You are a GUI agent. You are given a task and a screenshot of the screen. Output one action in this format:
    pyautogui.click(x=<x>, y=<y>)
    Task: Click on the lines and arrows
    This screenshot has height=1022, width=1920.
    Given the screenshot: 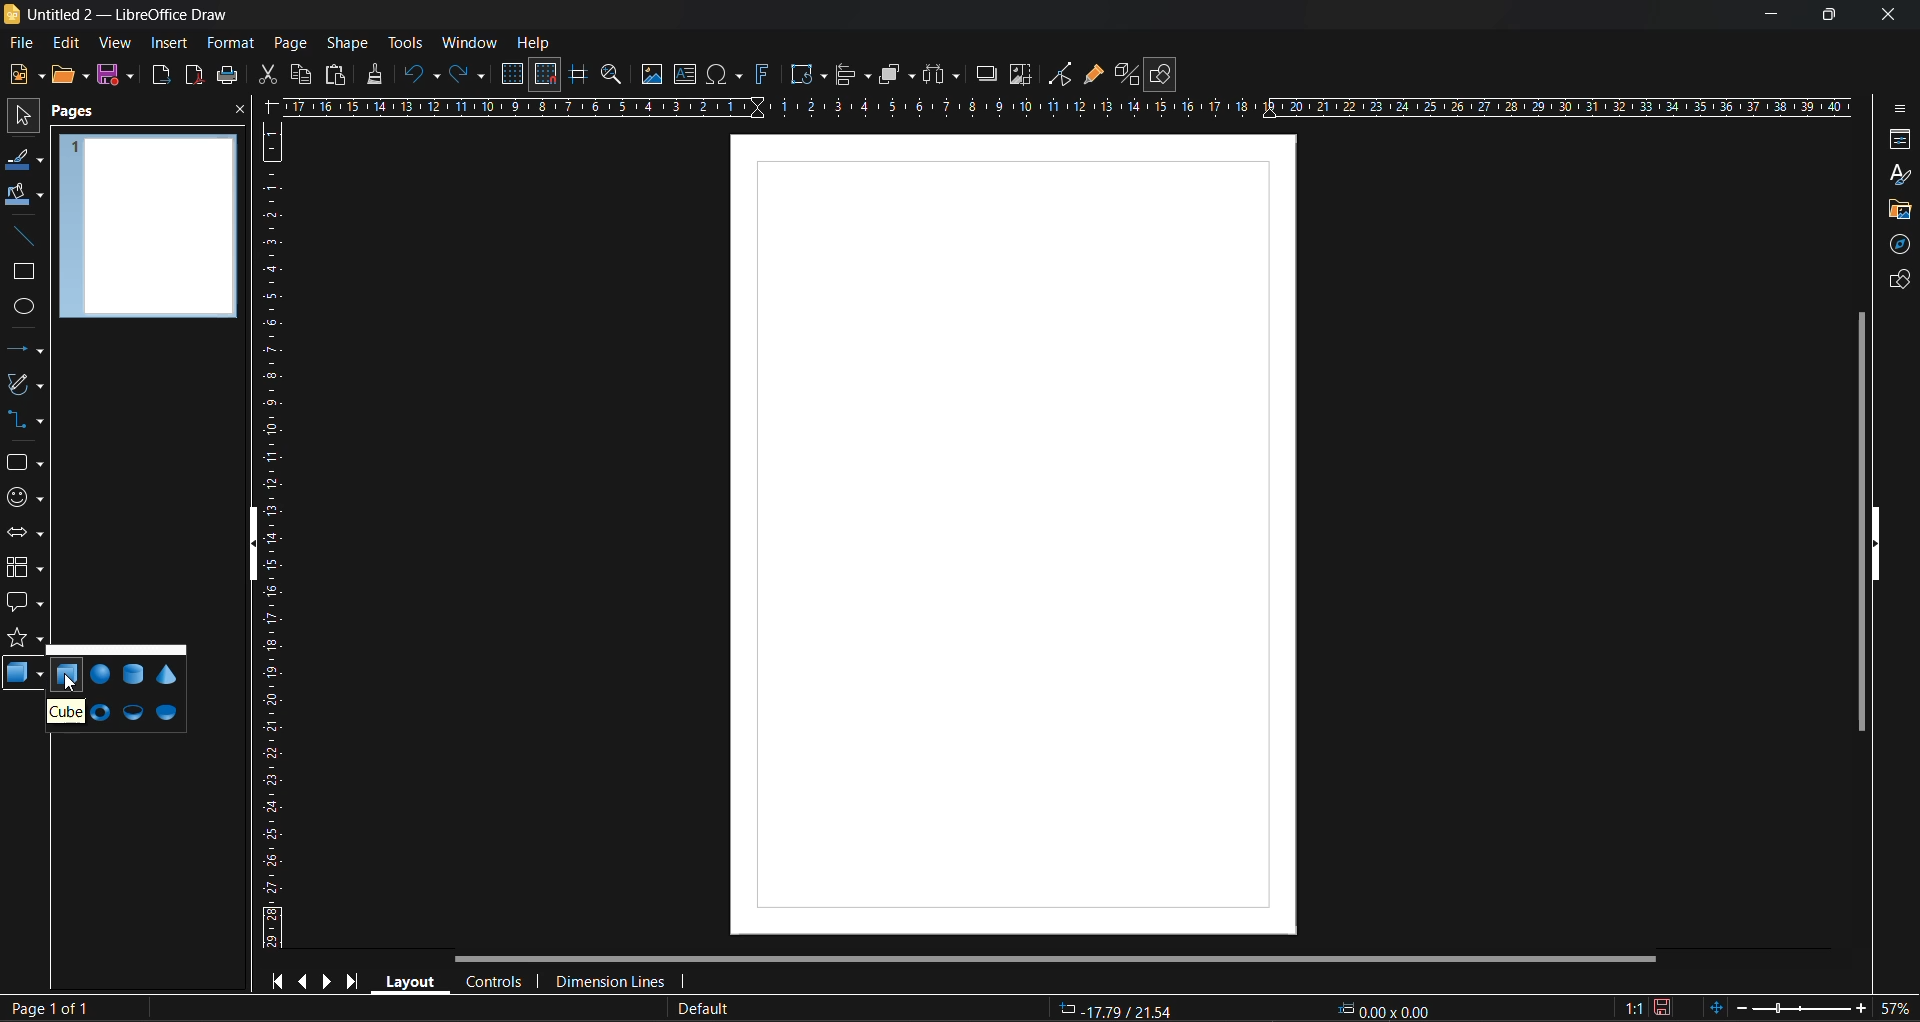 What is the action you would take?
    pyautogui.click(x=25, y=349)
    